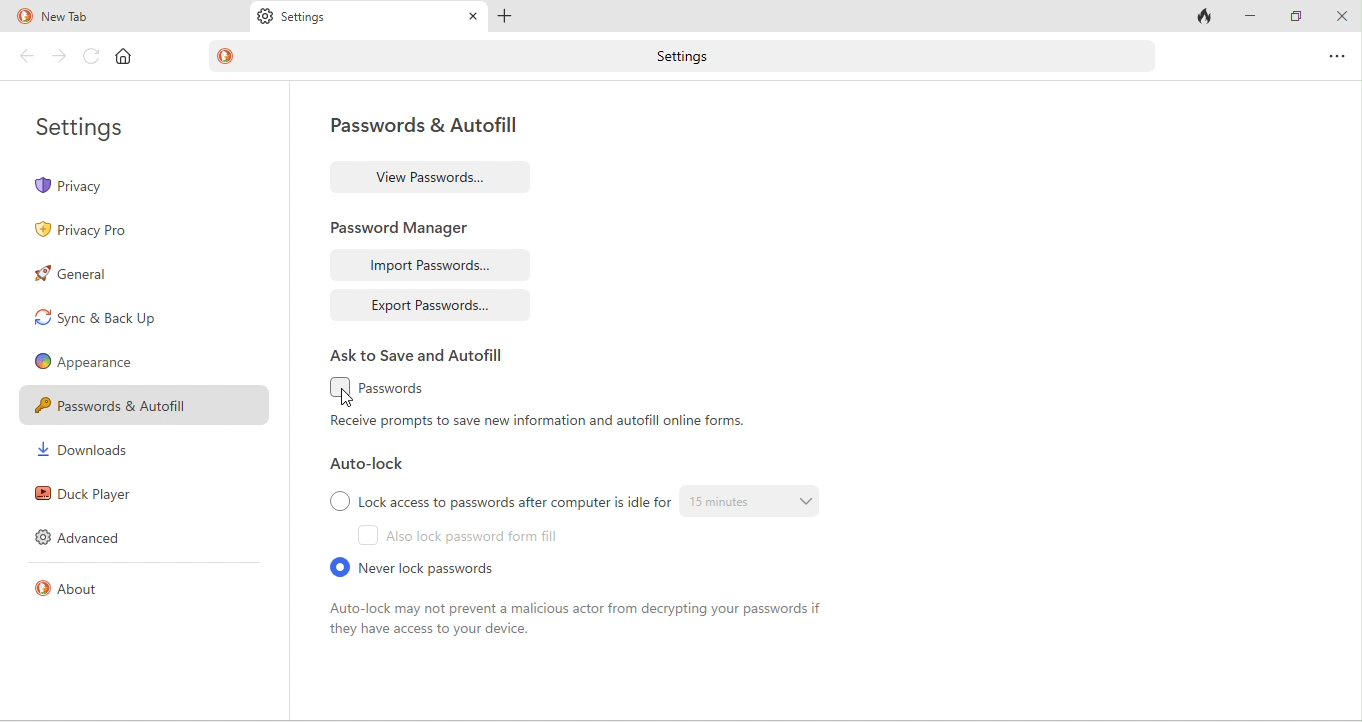 The height and width of the screenshot is (722, 1362). Describe the element at coordinates (139, 403) in the screenshot. I see `passwords and autofill` at that location.